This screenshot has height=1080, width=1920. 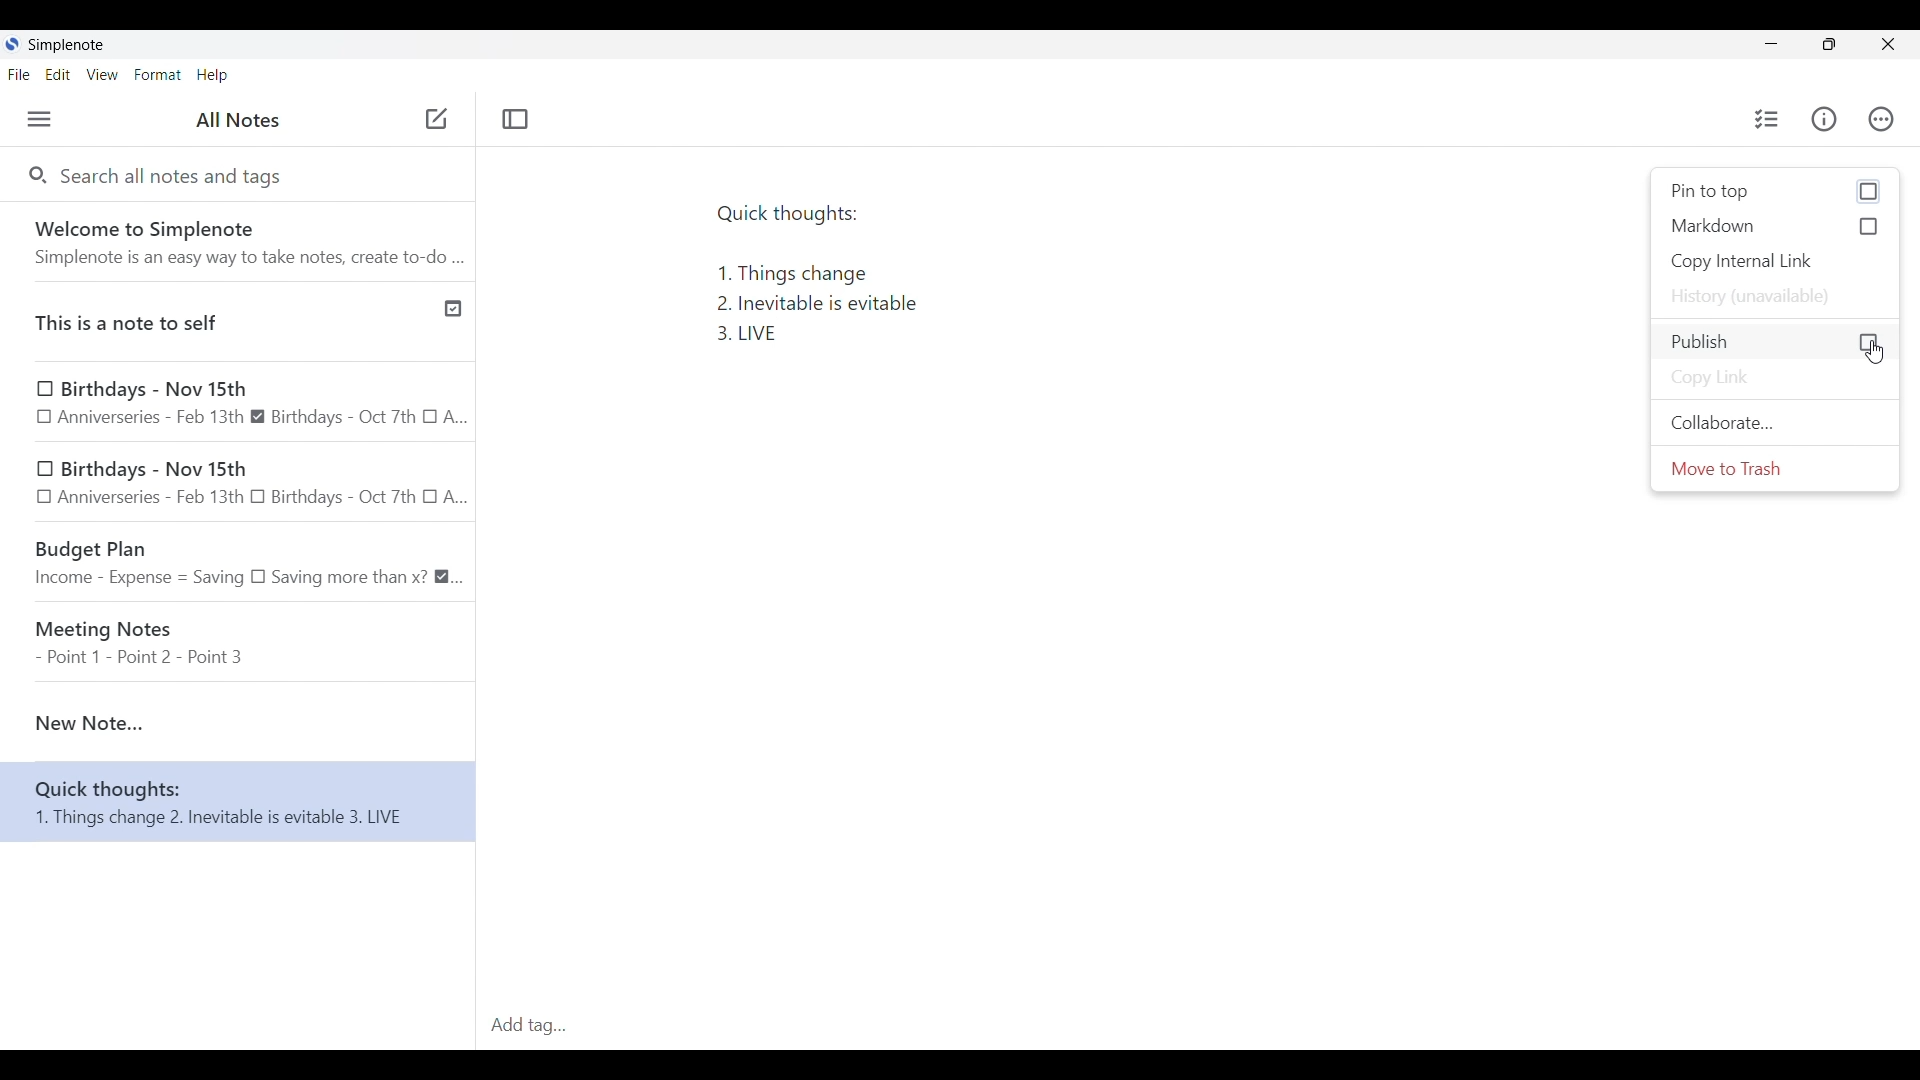 I want to click on File menu, so click(x=20, y=74).